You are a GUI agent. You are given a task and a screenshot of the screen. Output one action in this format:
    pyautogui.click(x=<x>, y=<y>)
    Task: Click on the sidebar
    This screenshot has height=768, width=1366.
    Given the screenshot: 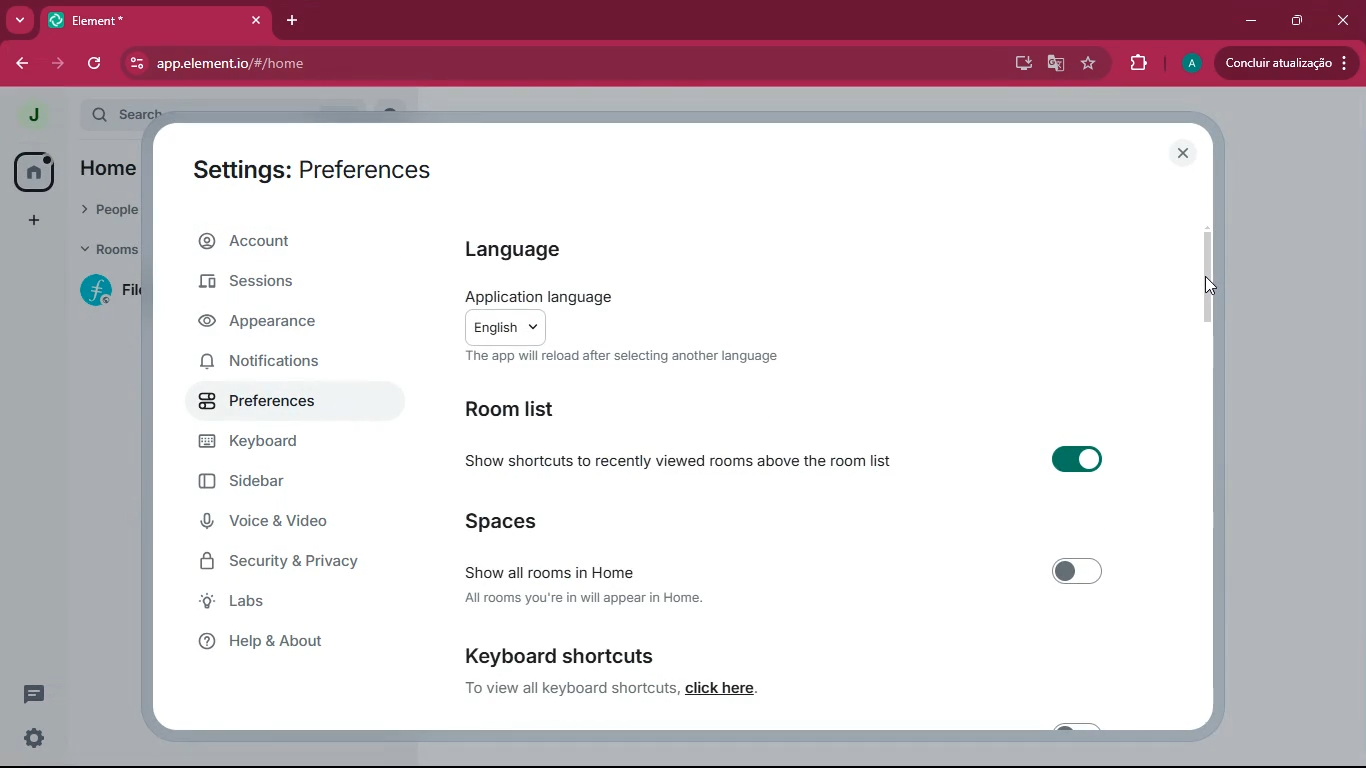 What is the action you would take?
    pyautogui.click(x=271, y=484)
    